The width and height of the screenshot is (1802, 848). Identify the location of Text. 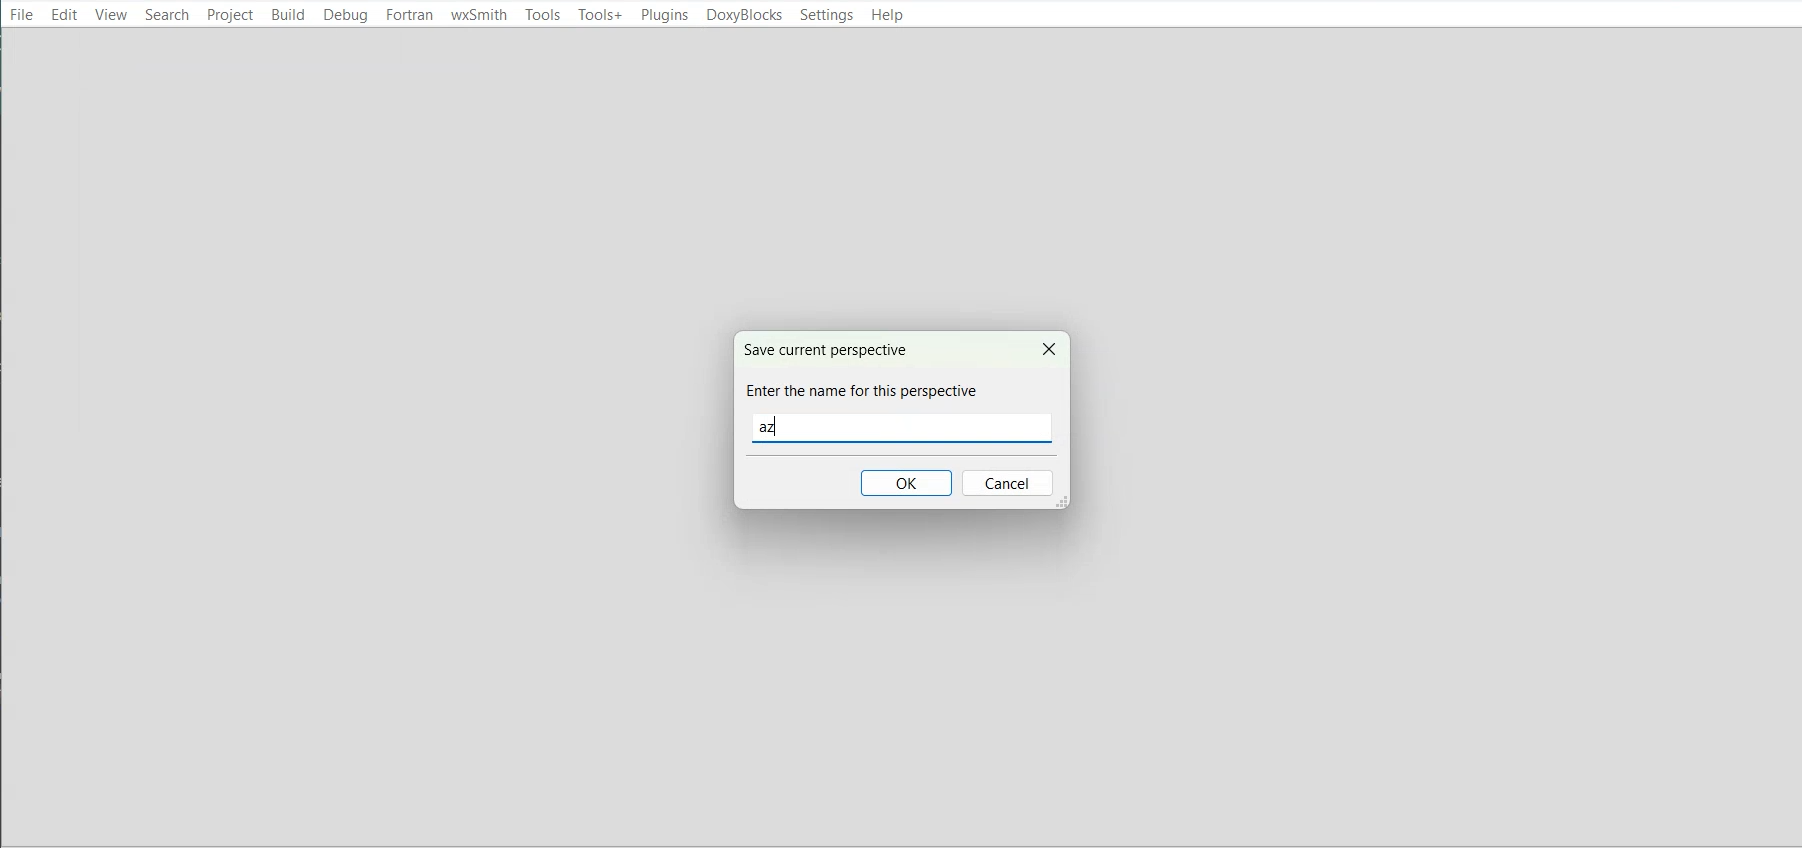
(866, 372).